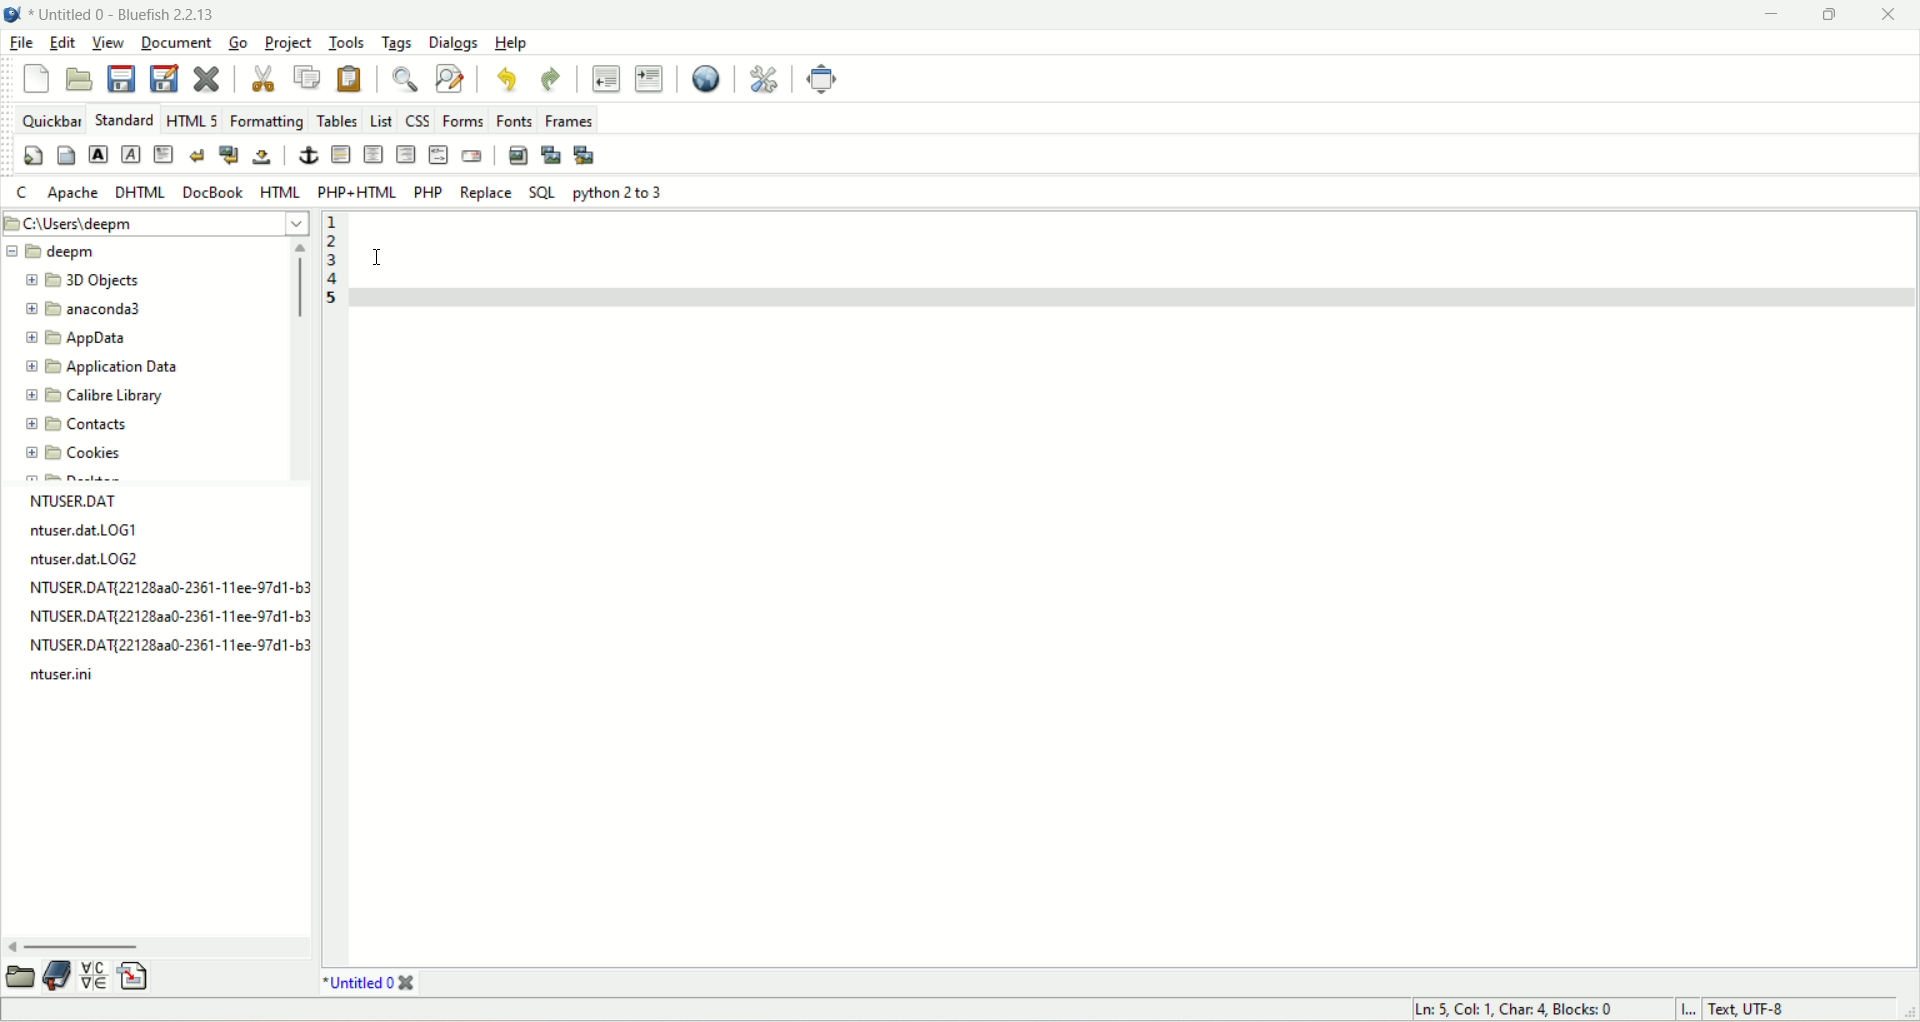 This screenshot has height=1022, width=1920. Describe the element at coordinates (350, 43) in the screenshot. I see `tools` at that location.